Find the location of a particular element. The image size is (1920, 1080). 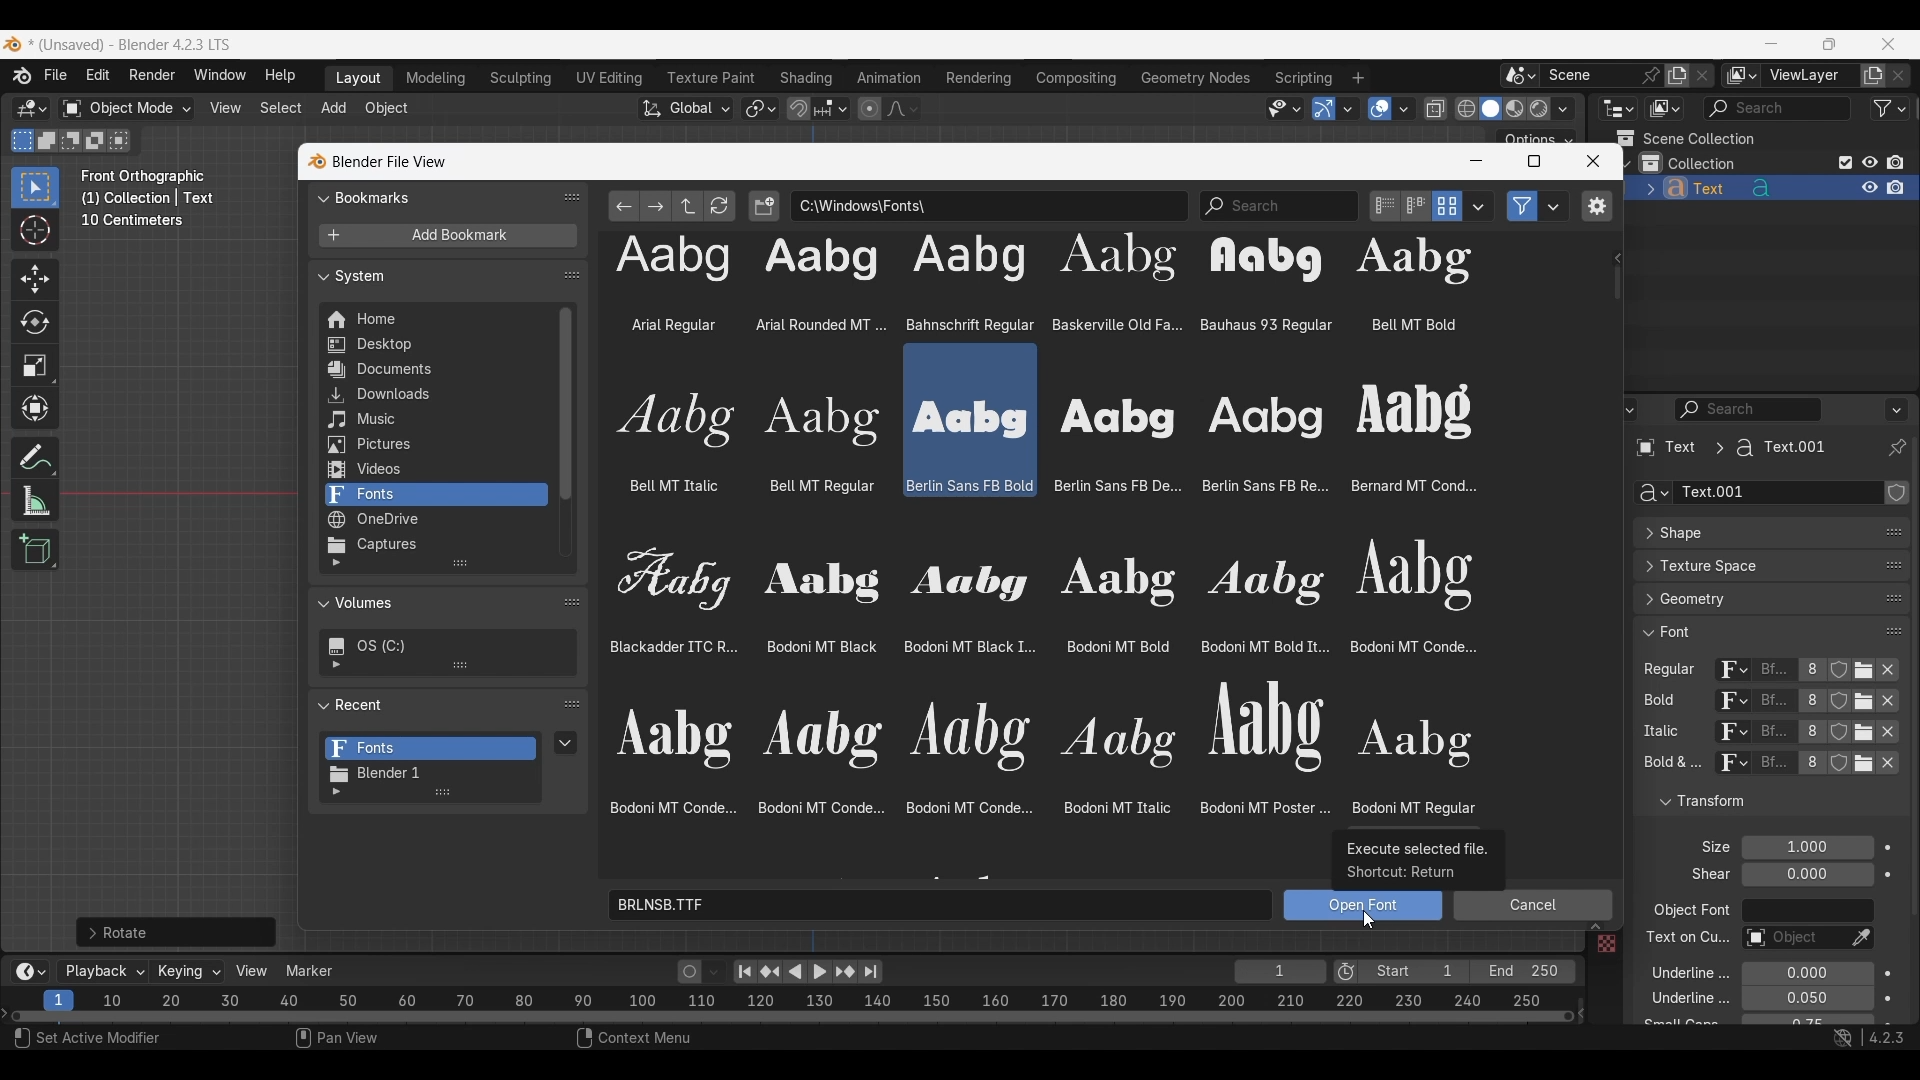

Overlays is located at coordinates (1403, 109).